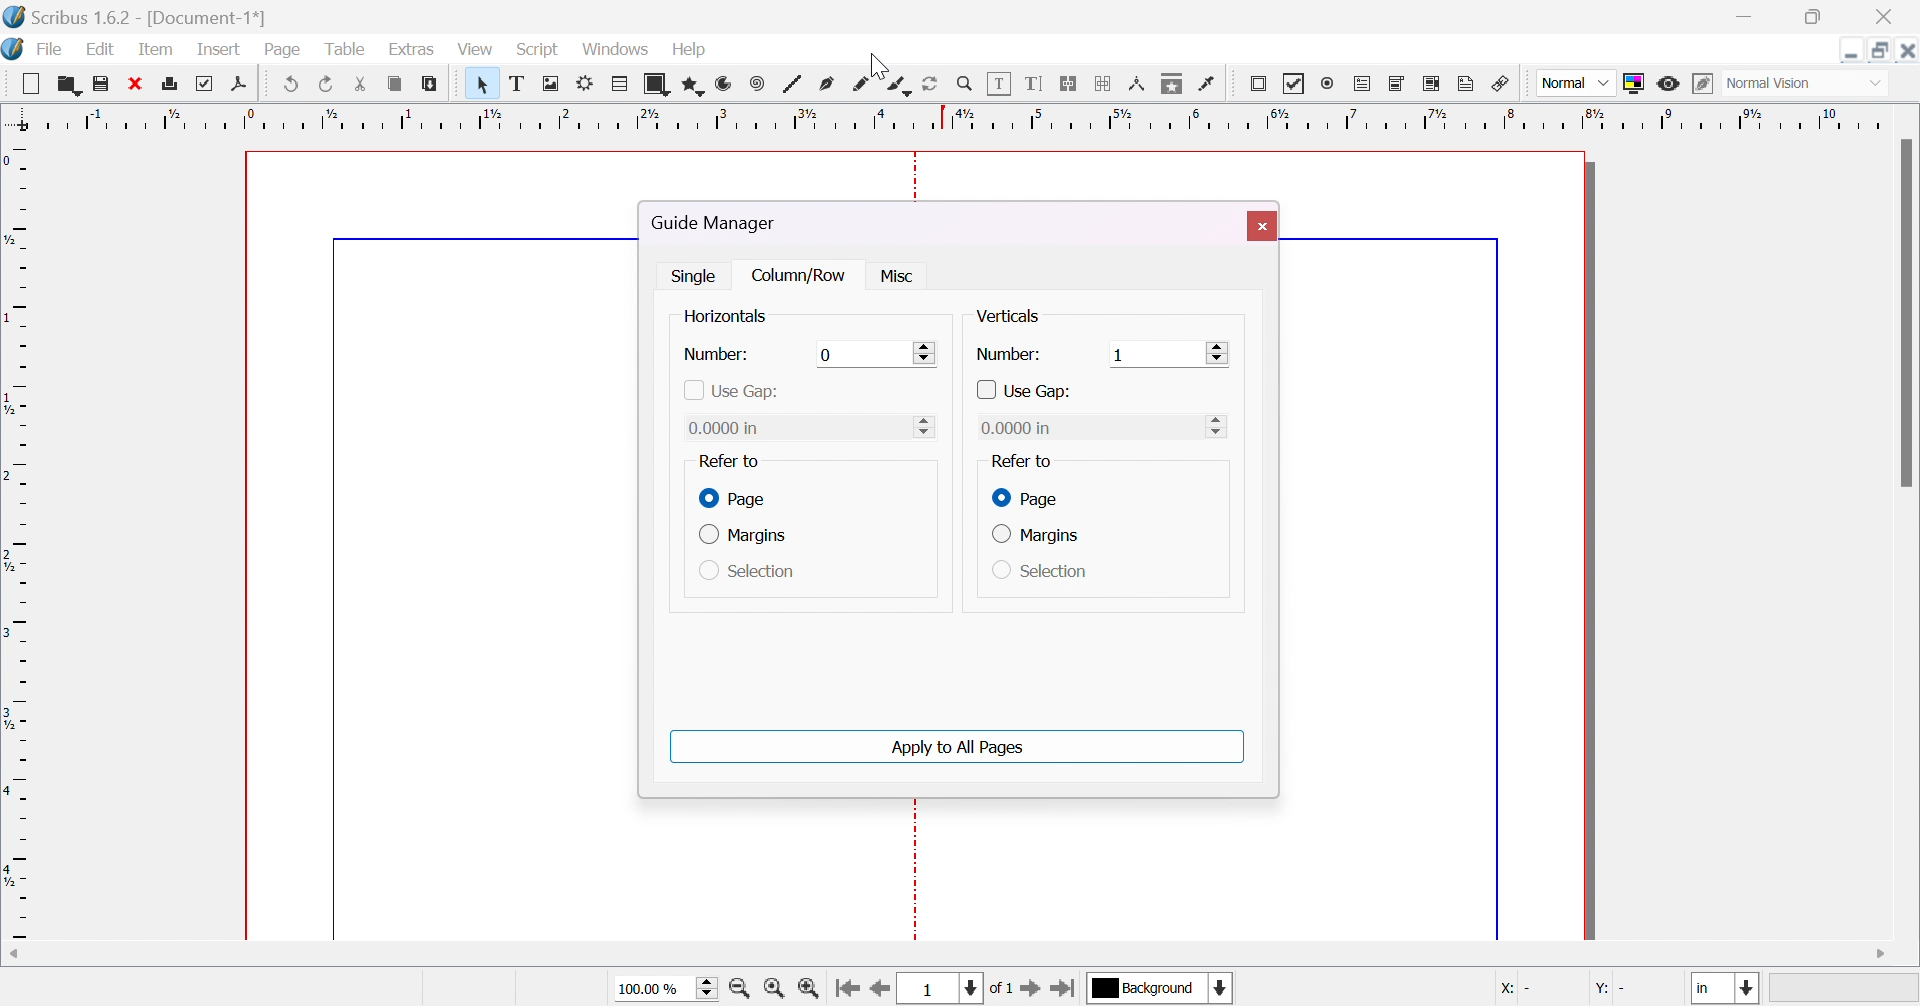 The image size is (1920, 1006). What do you see at coordinates (736, 499) in the screenshot?
I see `page` at bounding box center [736, 499].